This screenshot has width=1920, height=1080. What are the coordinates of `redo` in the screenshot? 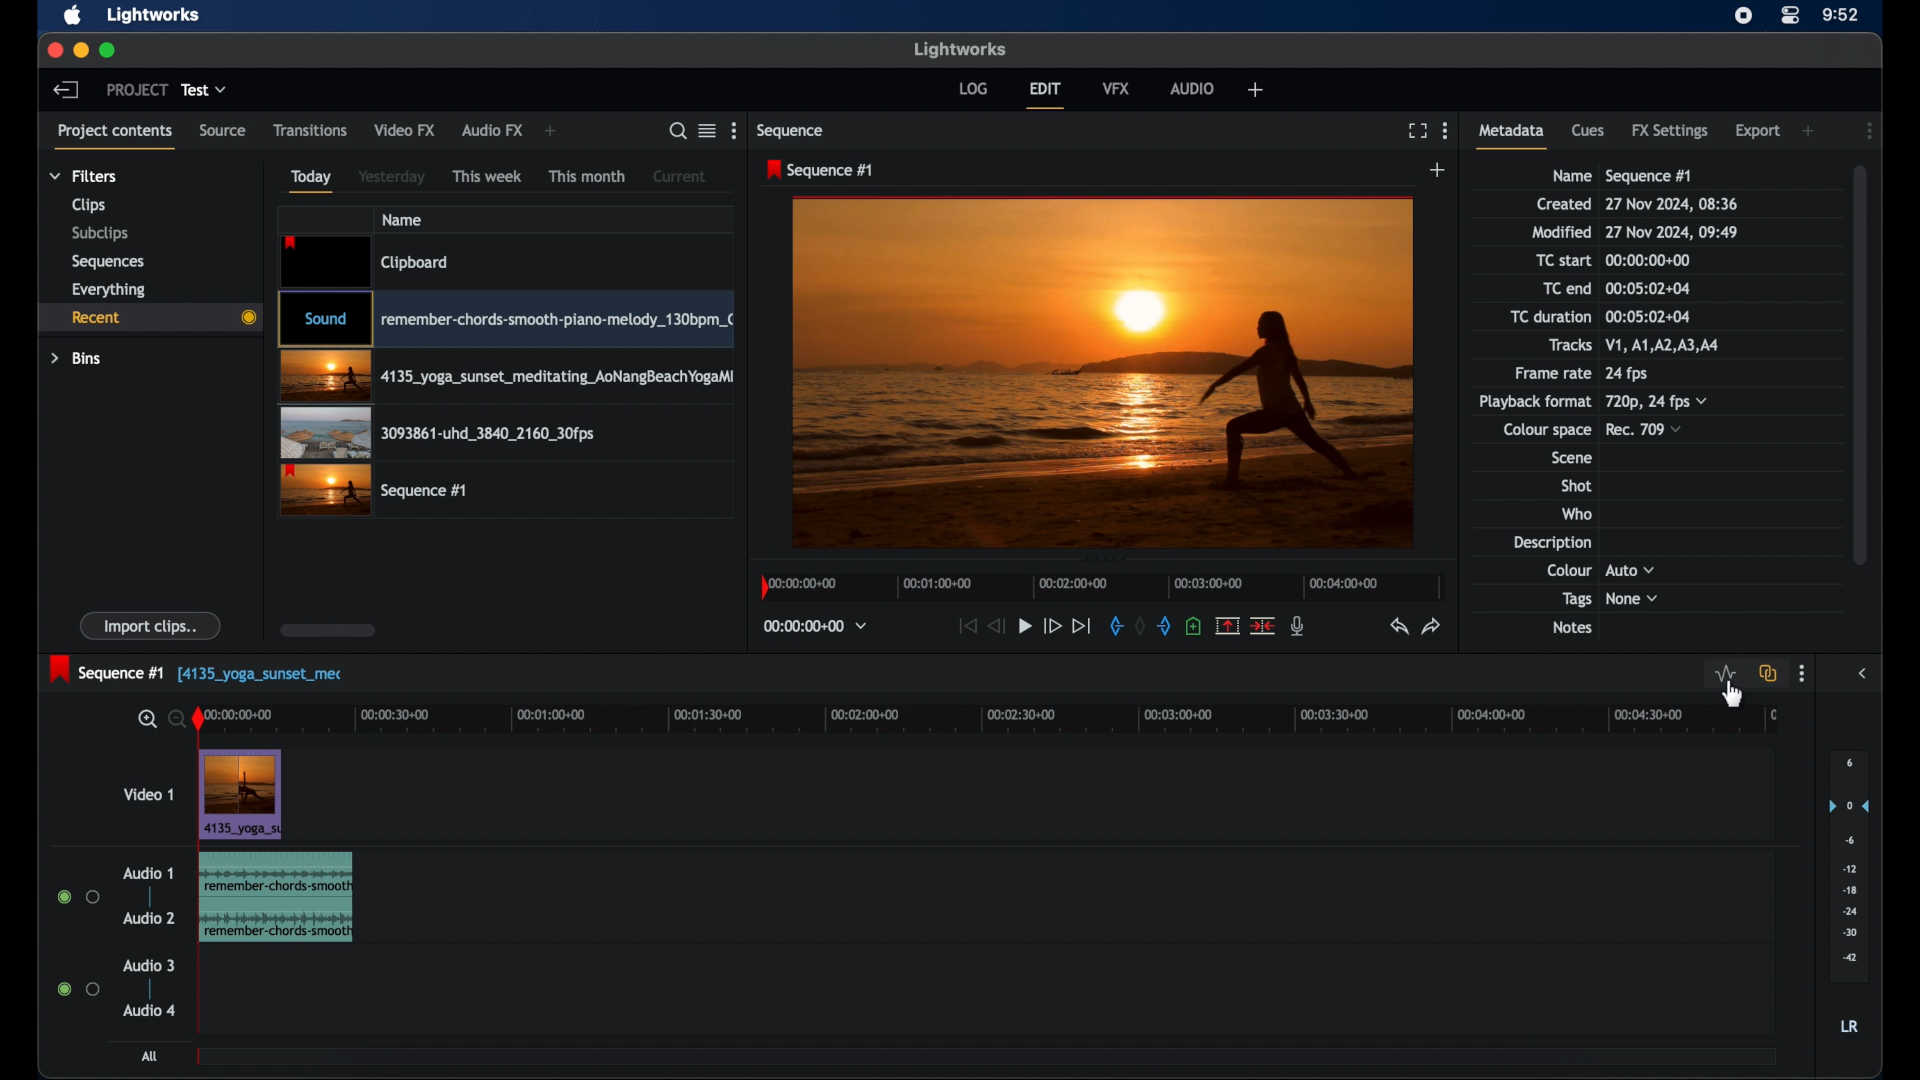 It's located at (1432, 625).